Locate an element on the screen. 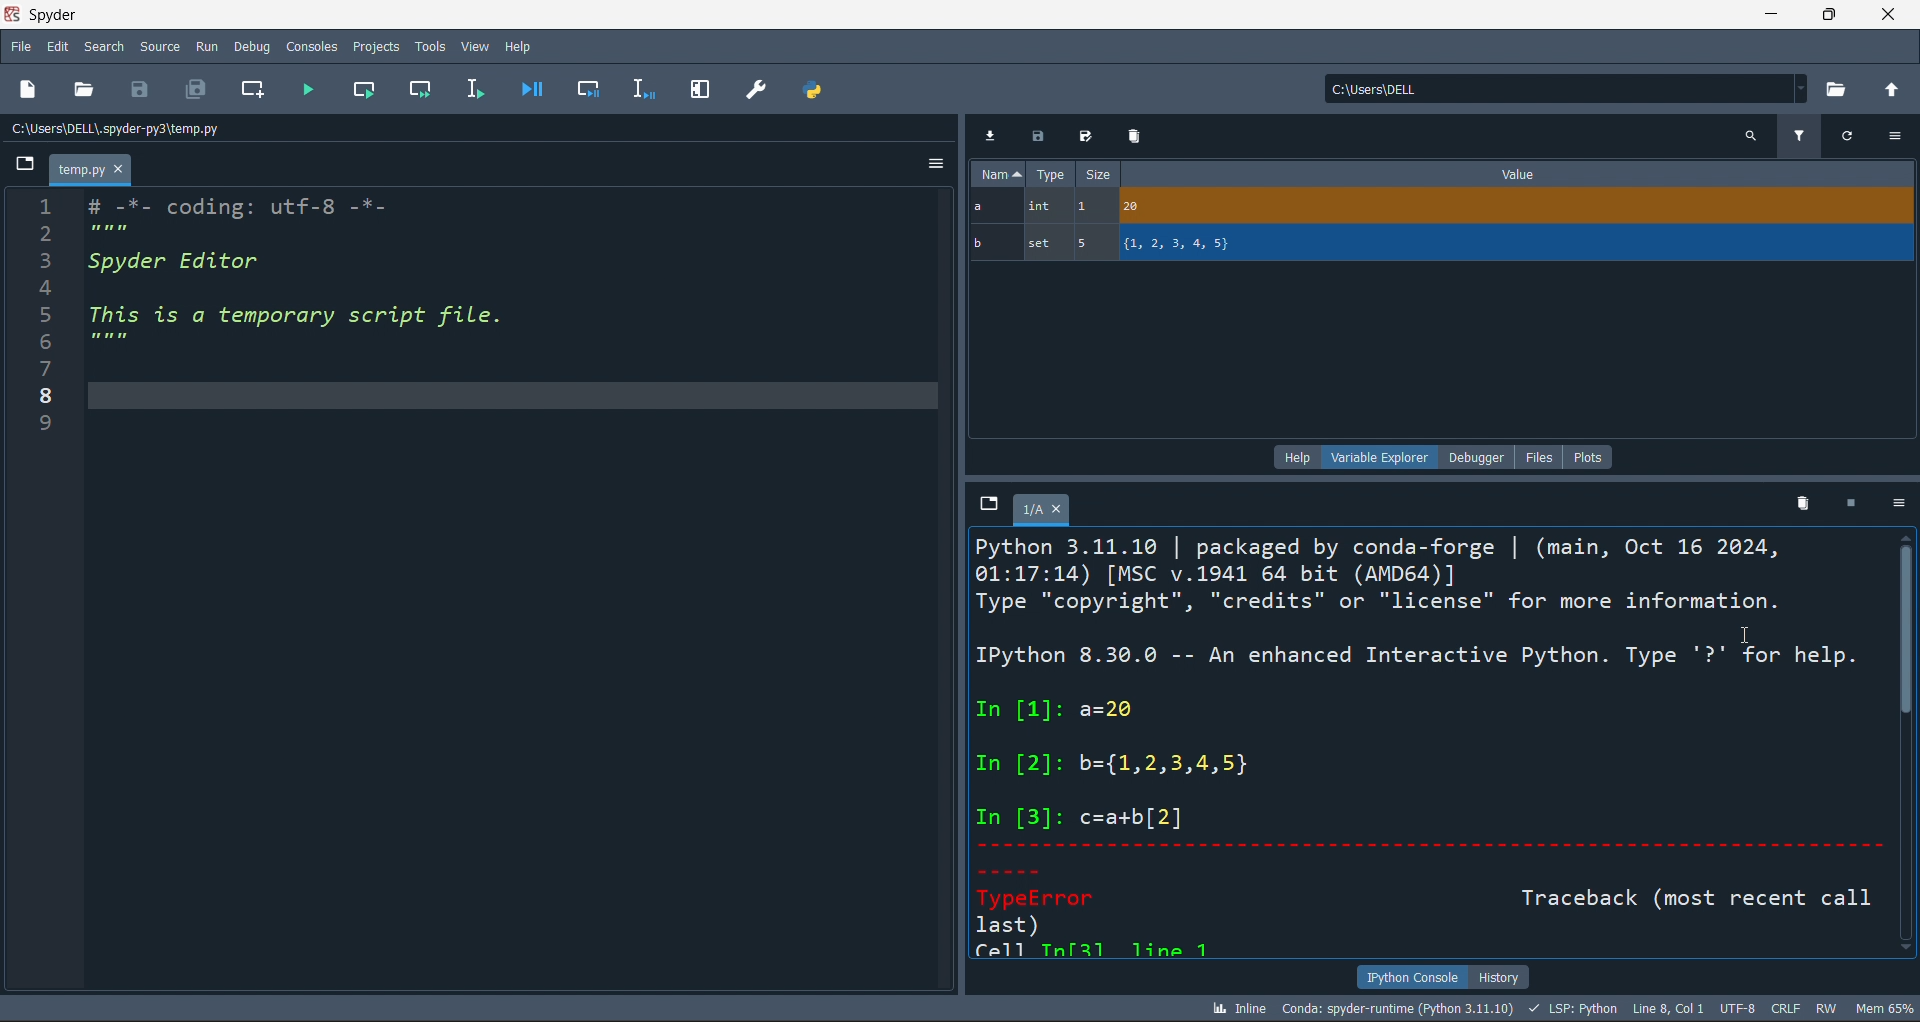  PROJECTS is located at coordinates (376, 46).